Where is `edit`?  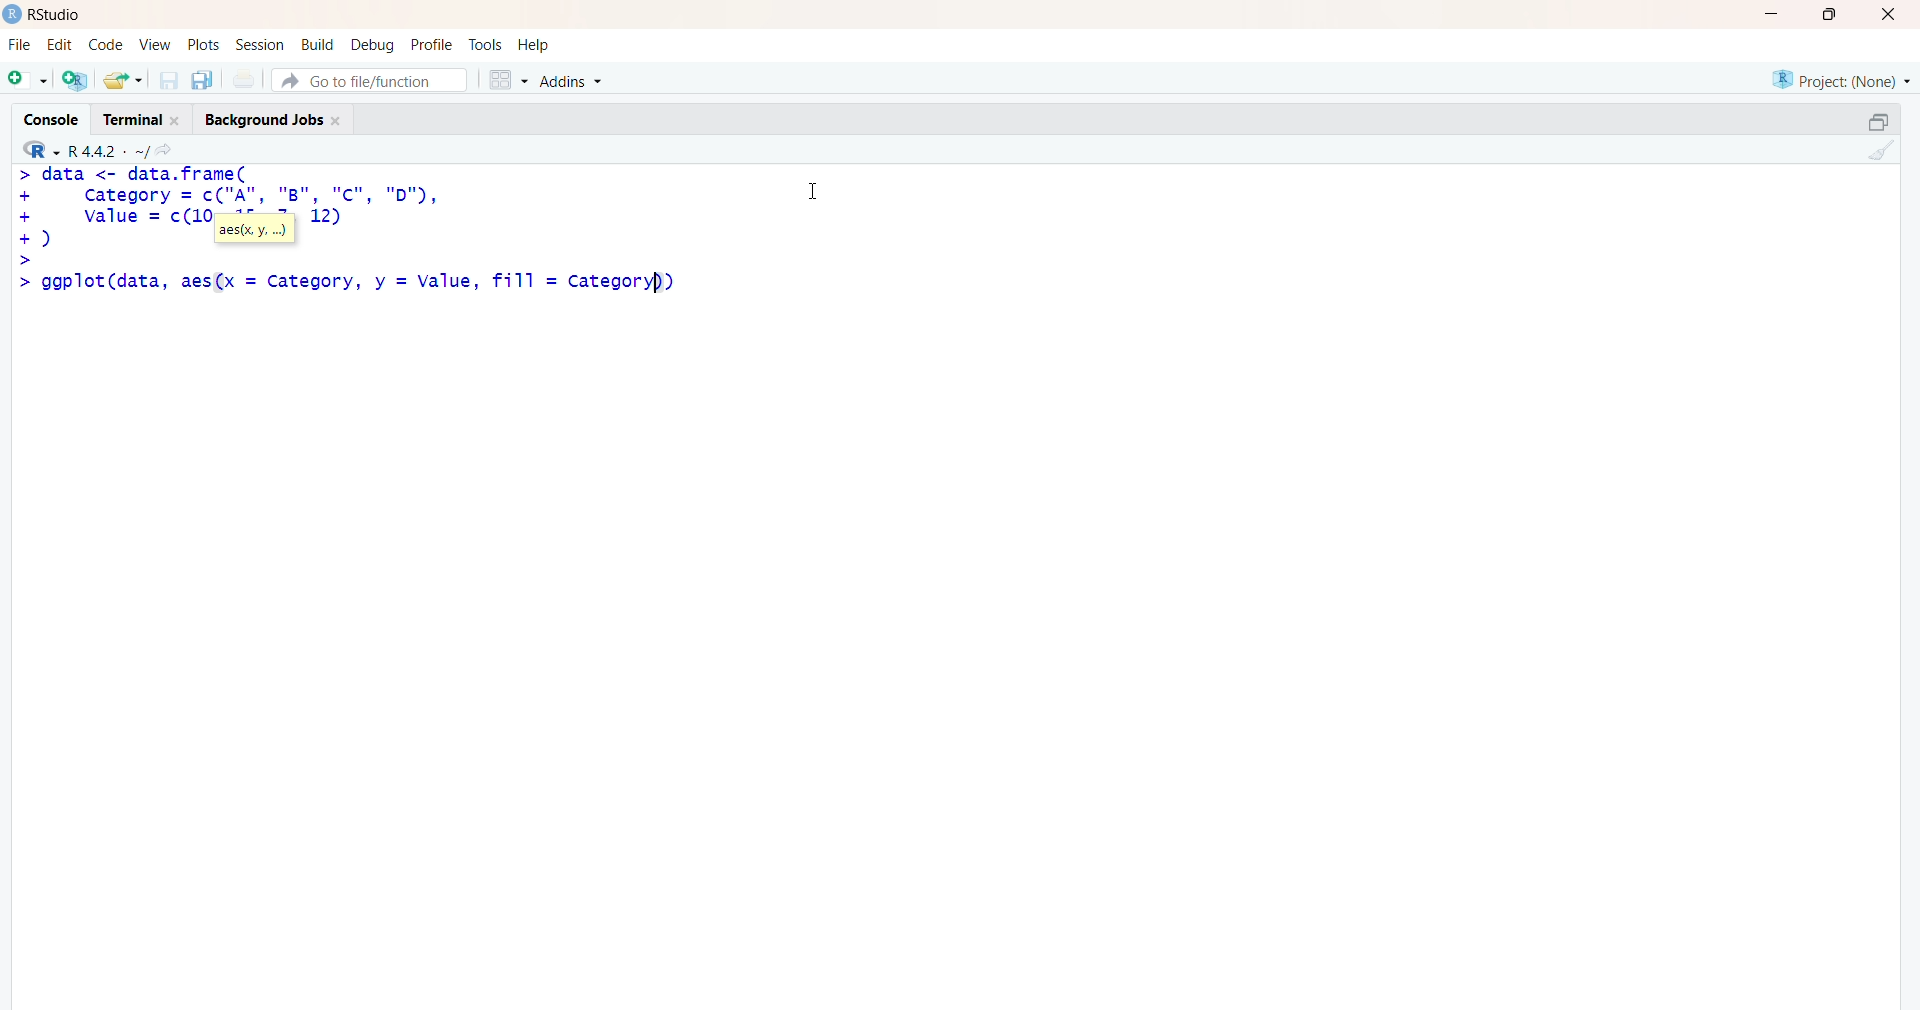
edit is located at coordinates (60, 45).